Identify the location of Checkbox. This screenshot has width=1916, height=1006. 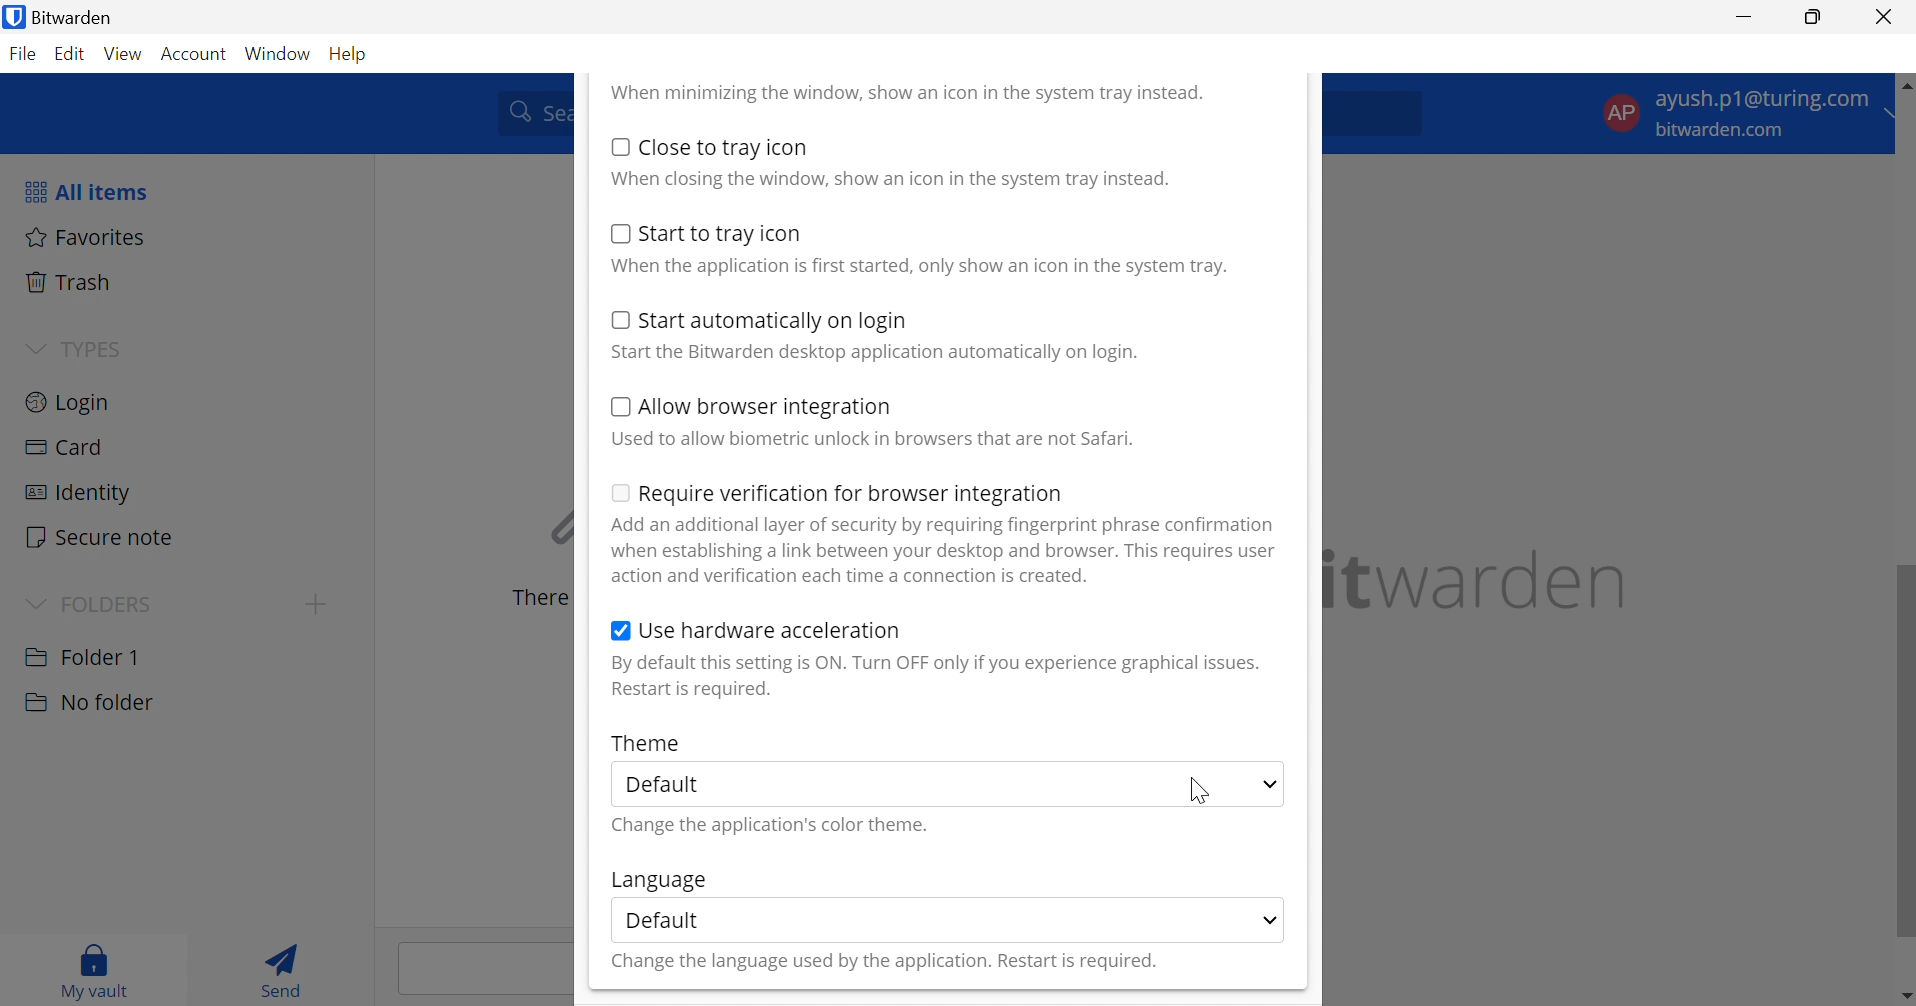
(616, 319).